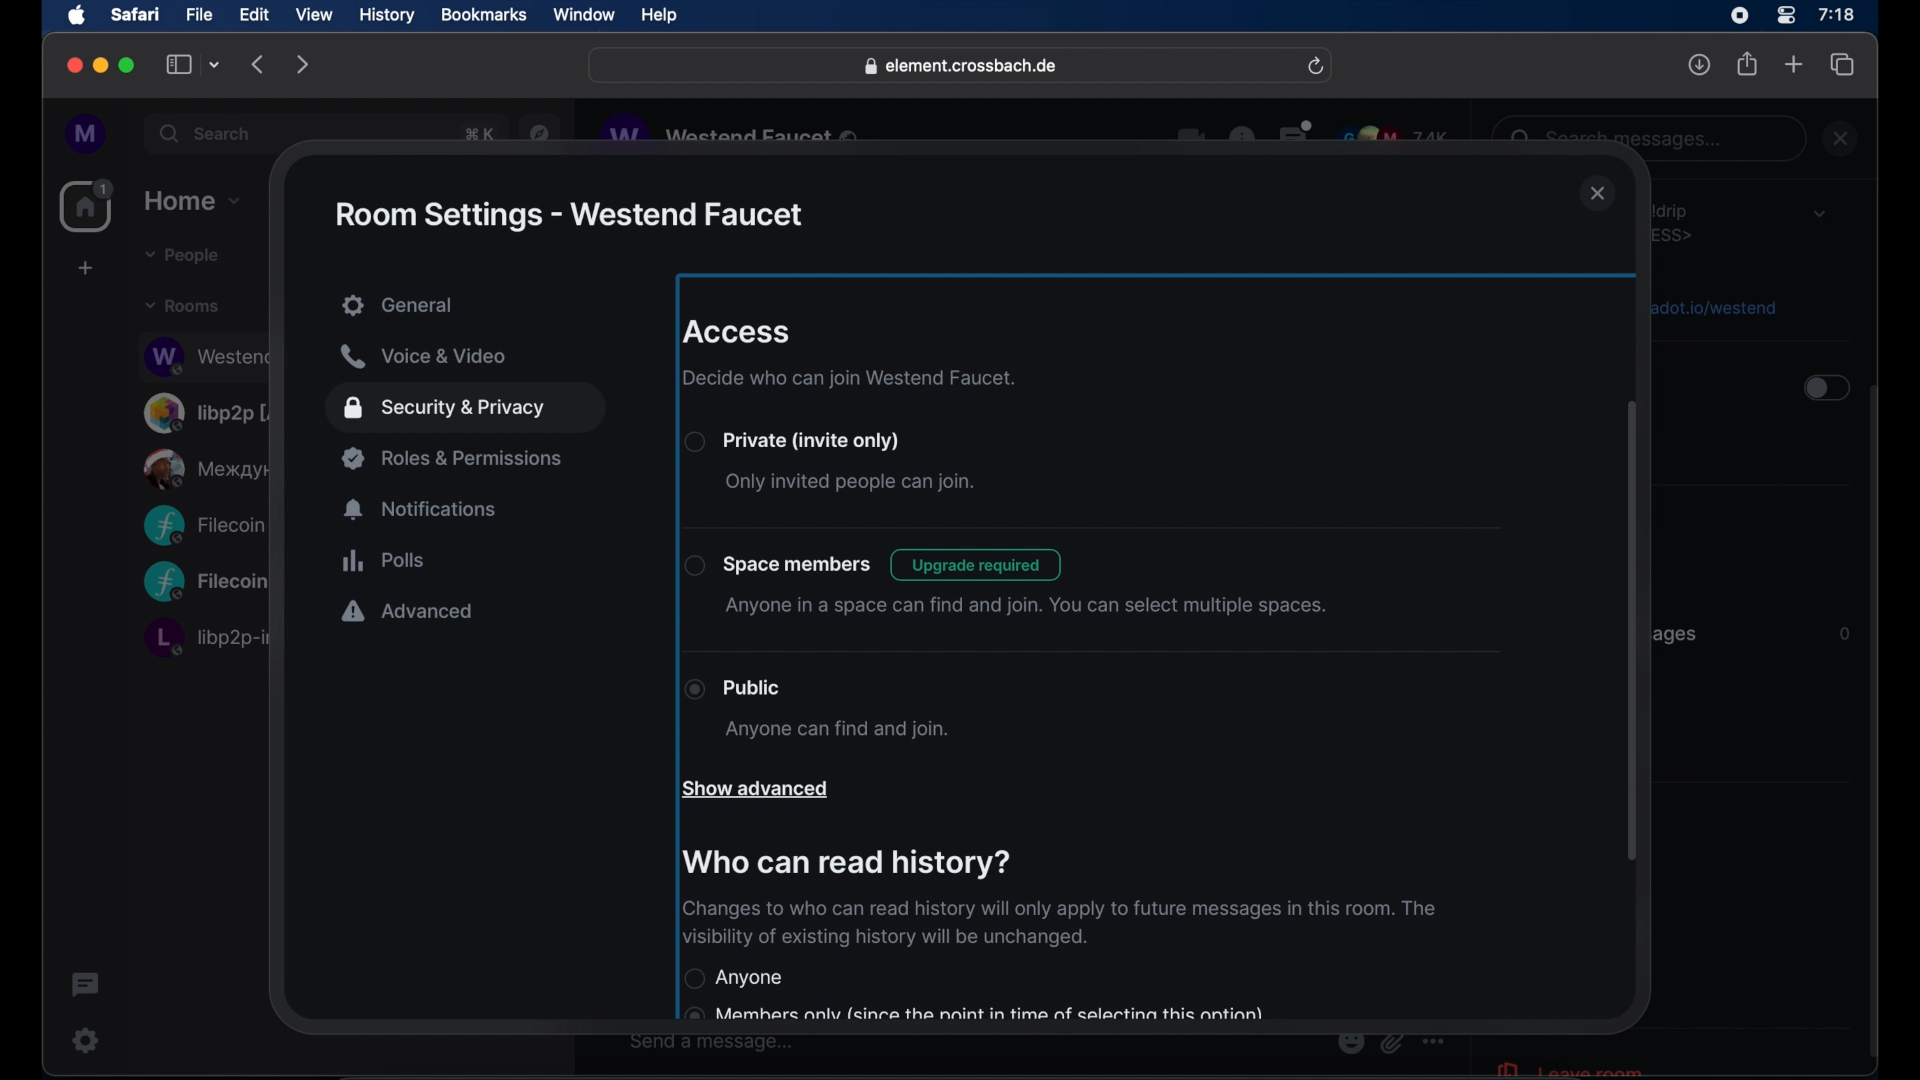 This screenshot has width=1920, height=1080. Describe the element at coordinates (1391, 1042) in the screenshot. I see `obscure icon` at that location.